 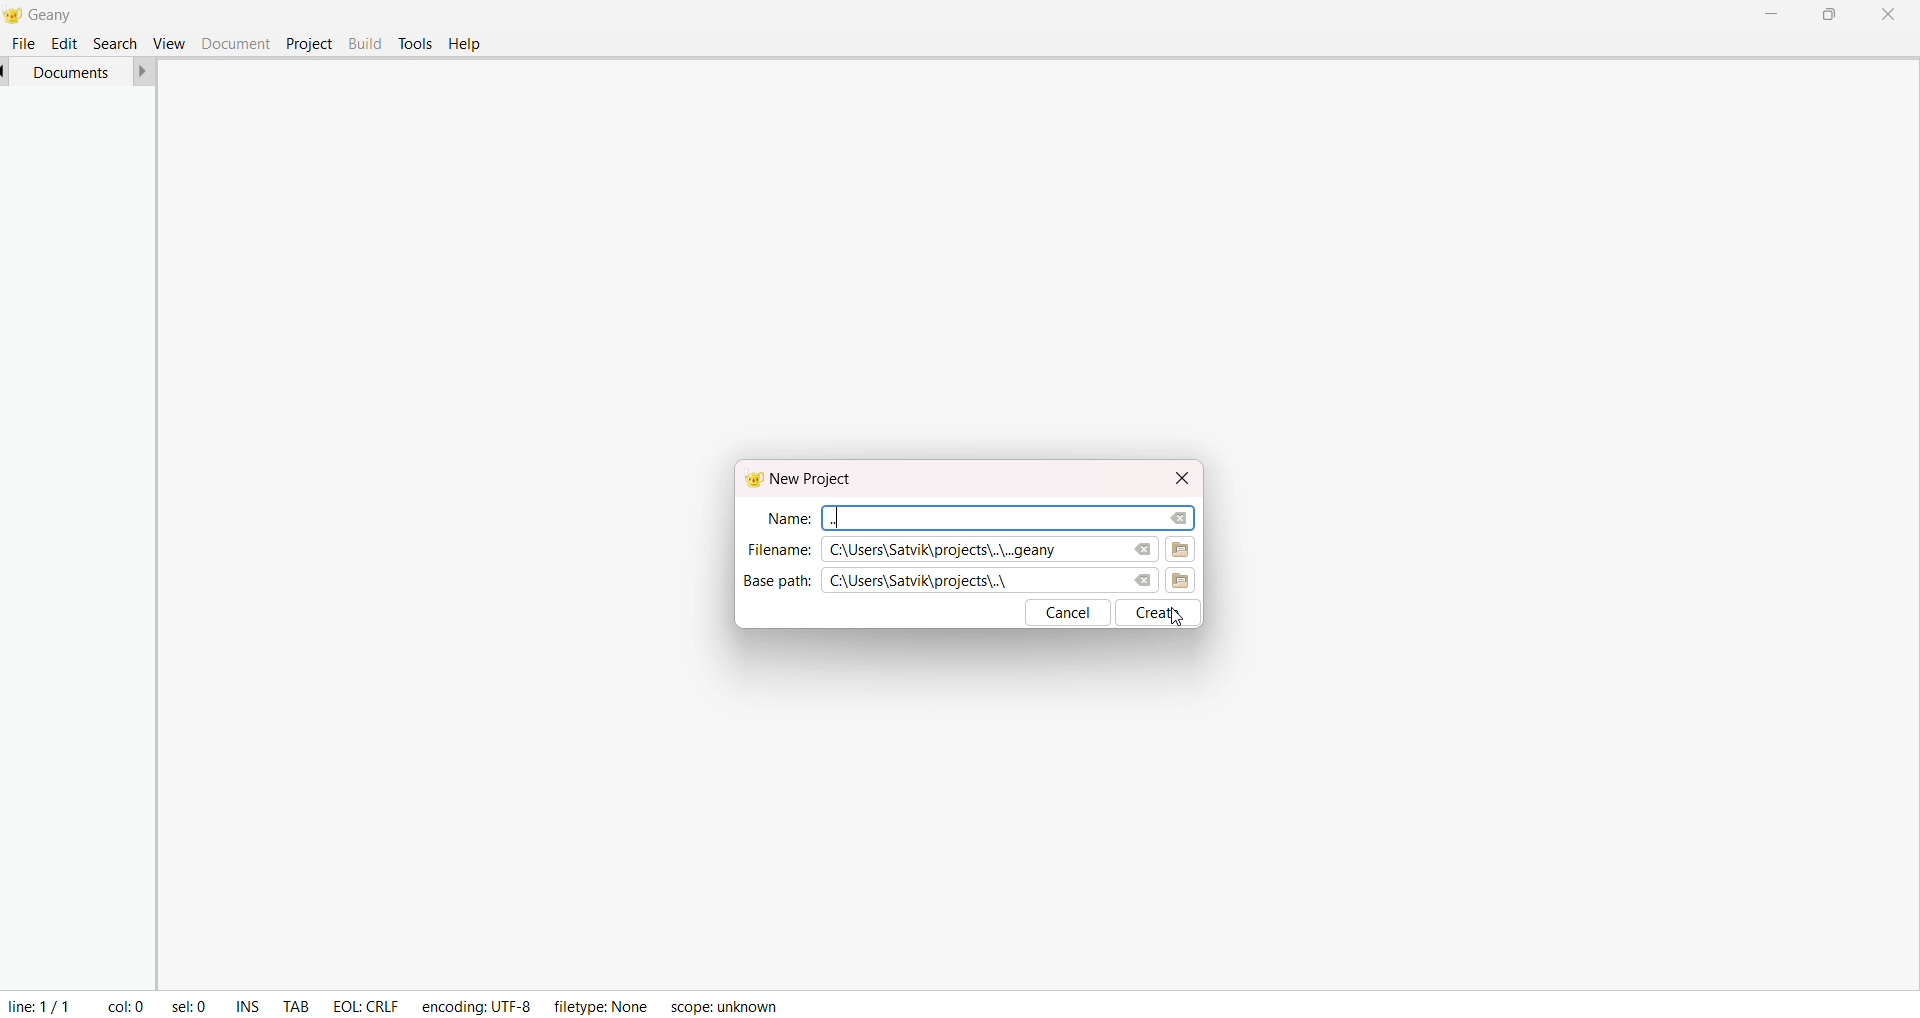 I want to click on search area, so click(x=1008, y=514).